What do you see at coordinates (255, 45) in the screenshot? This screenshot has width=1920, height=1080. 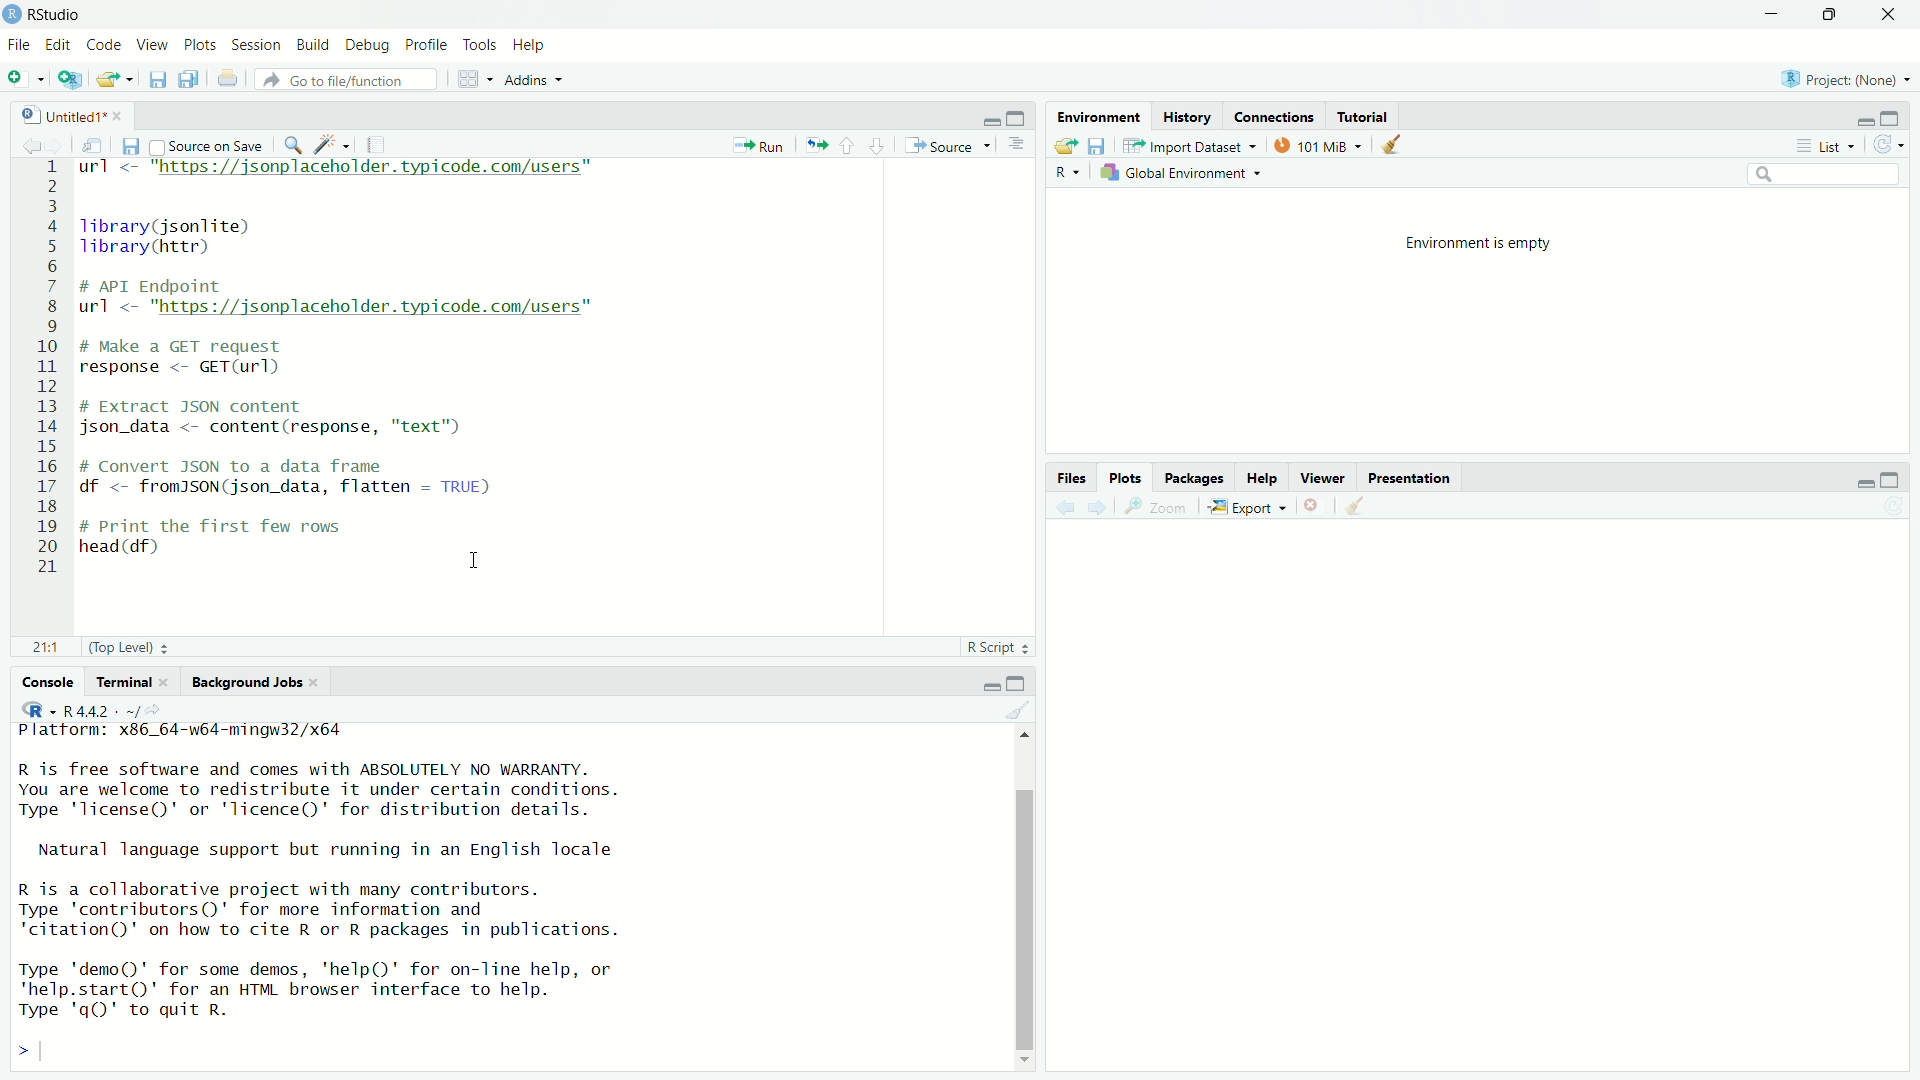 I see `Session` at bounding box center [255, 45].